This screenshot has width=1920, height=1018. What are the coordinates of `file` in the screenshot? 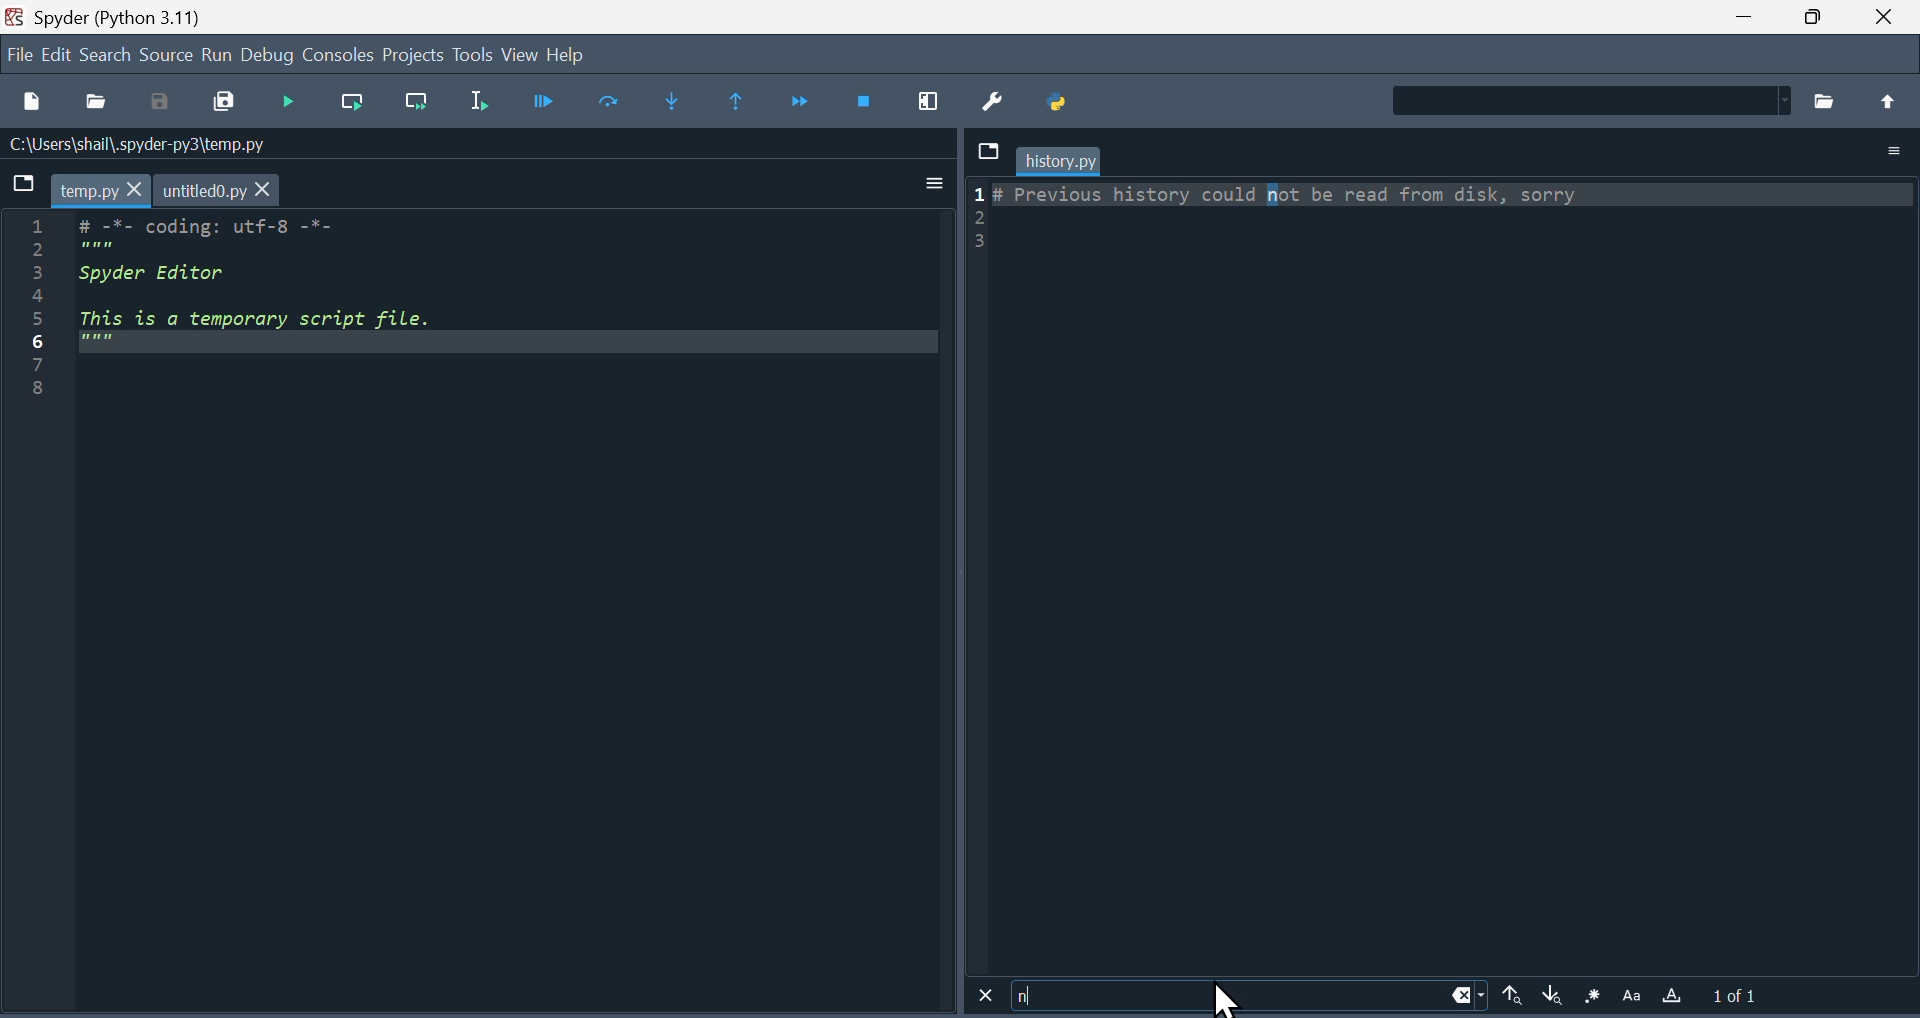 It's located at (19, 50).